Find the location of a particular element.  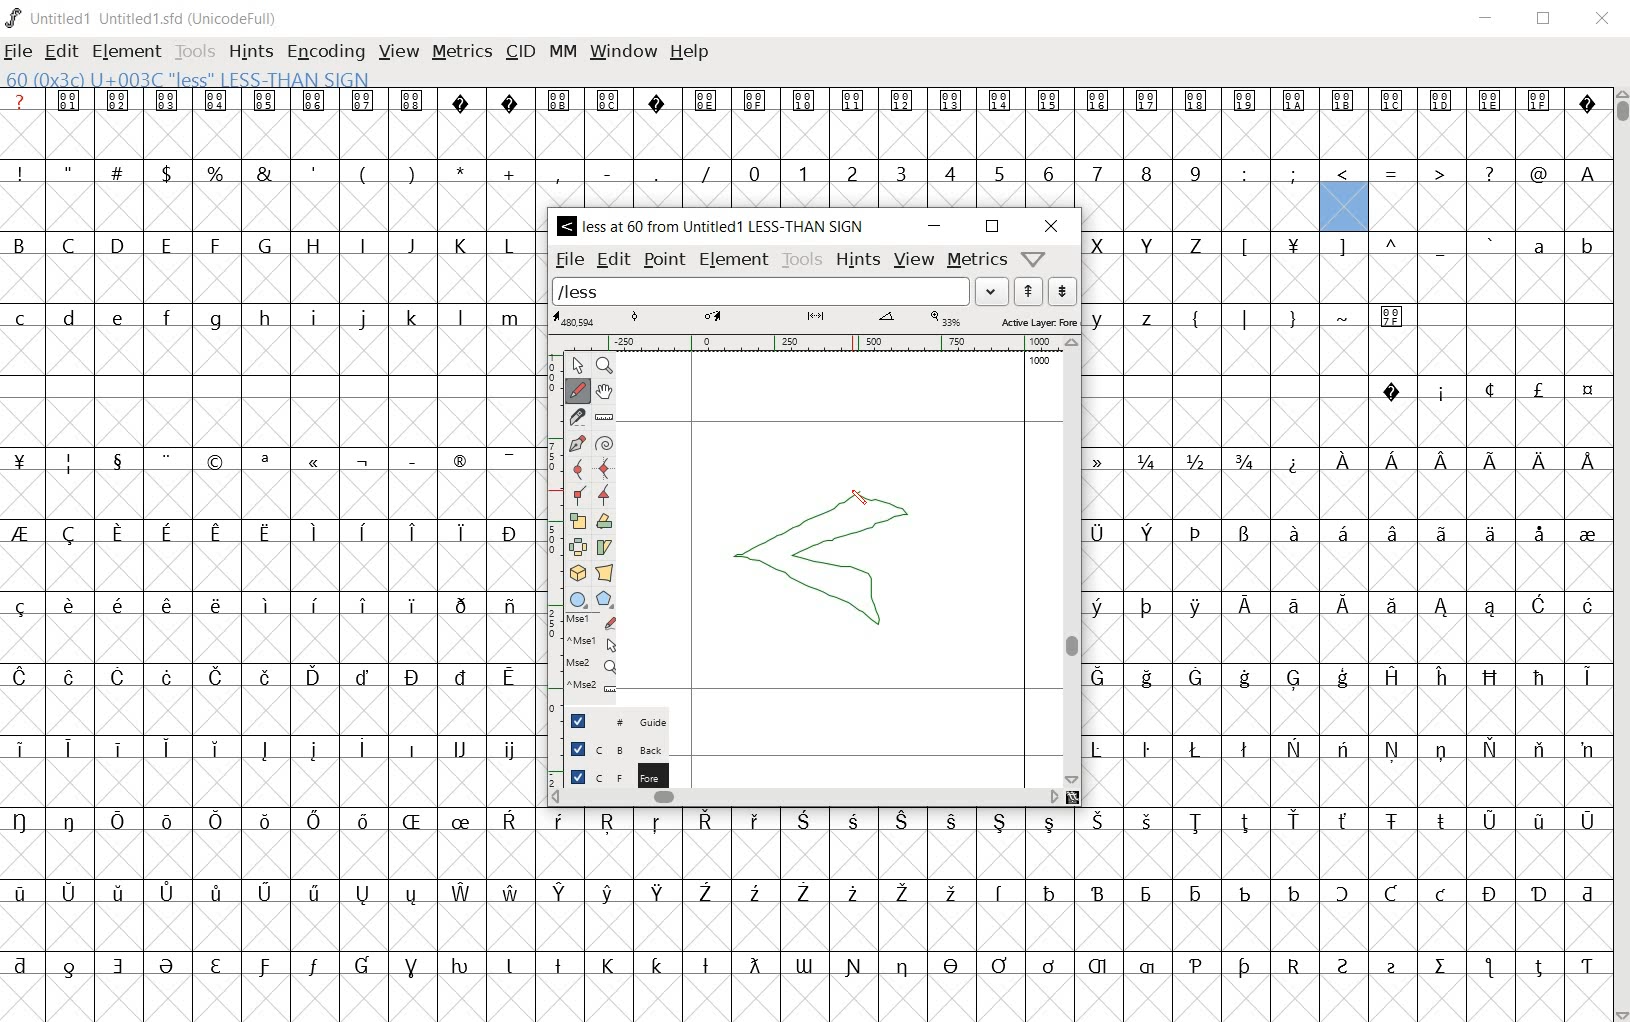

empty cells is located at coordinates (803, 996).